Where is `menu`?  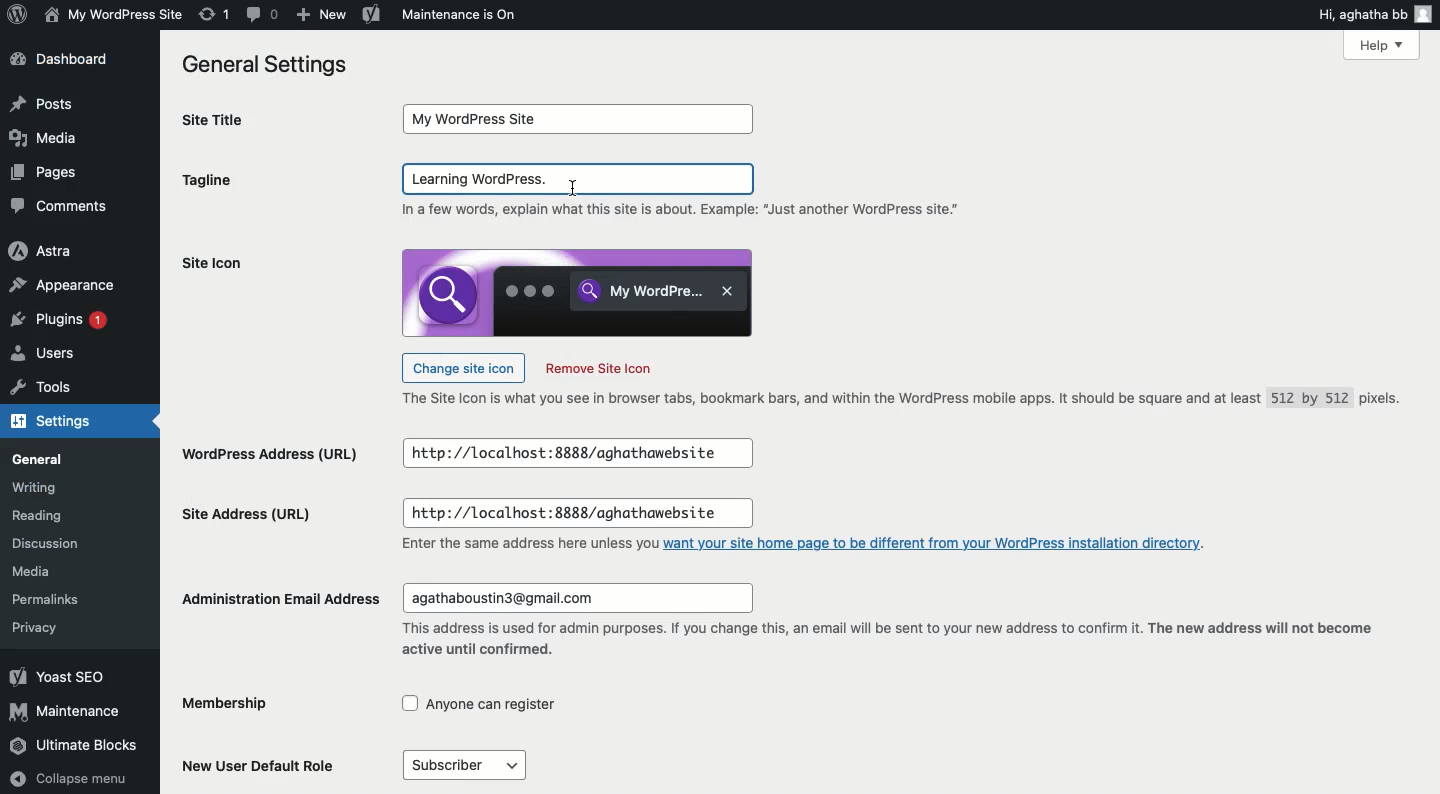
menu is located at coordinates (463, 765).